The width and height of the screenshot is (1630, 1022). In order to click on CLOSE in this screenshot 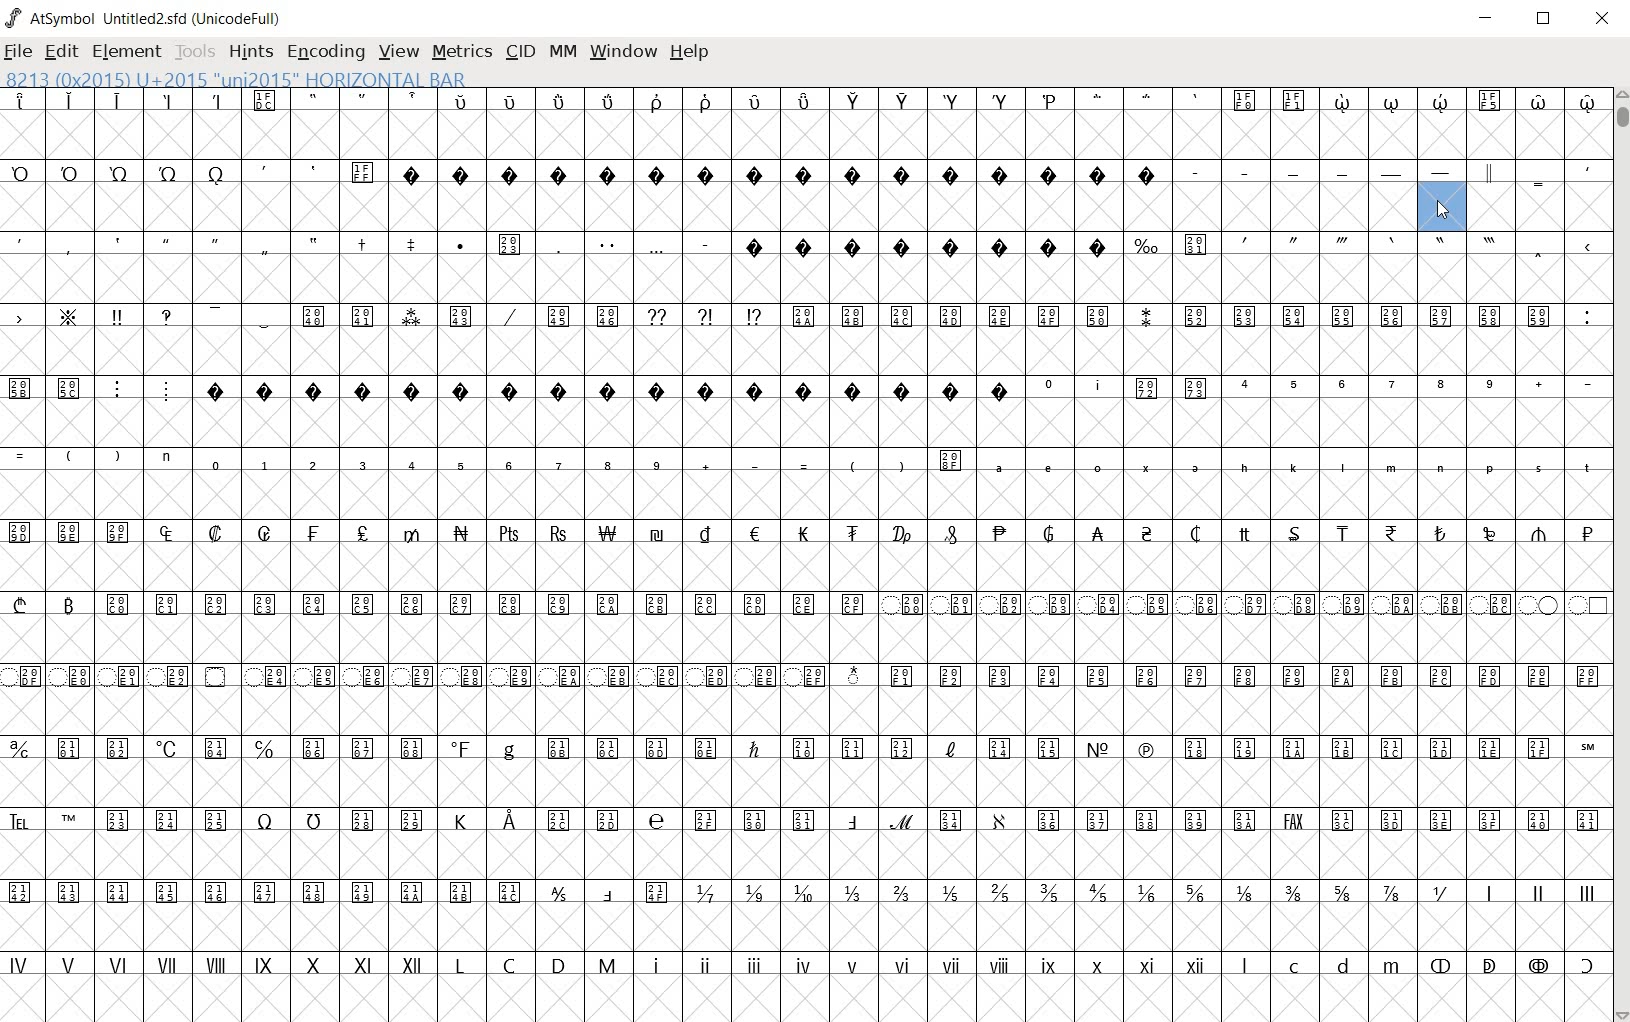, I will do `click(1604, 22)`.